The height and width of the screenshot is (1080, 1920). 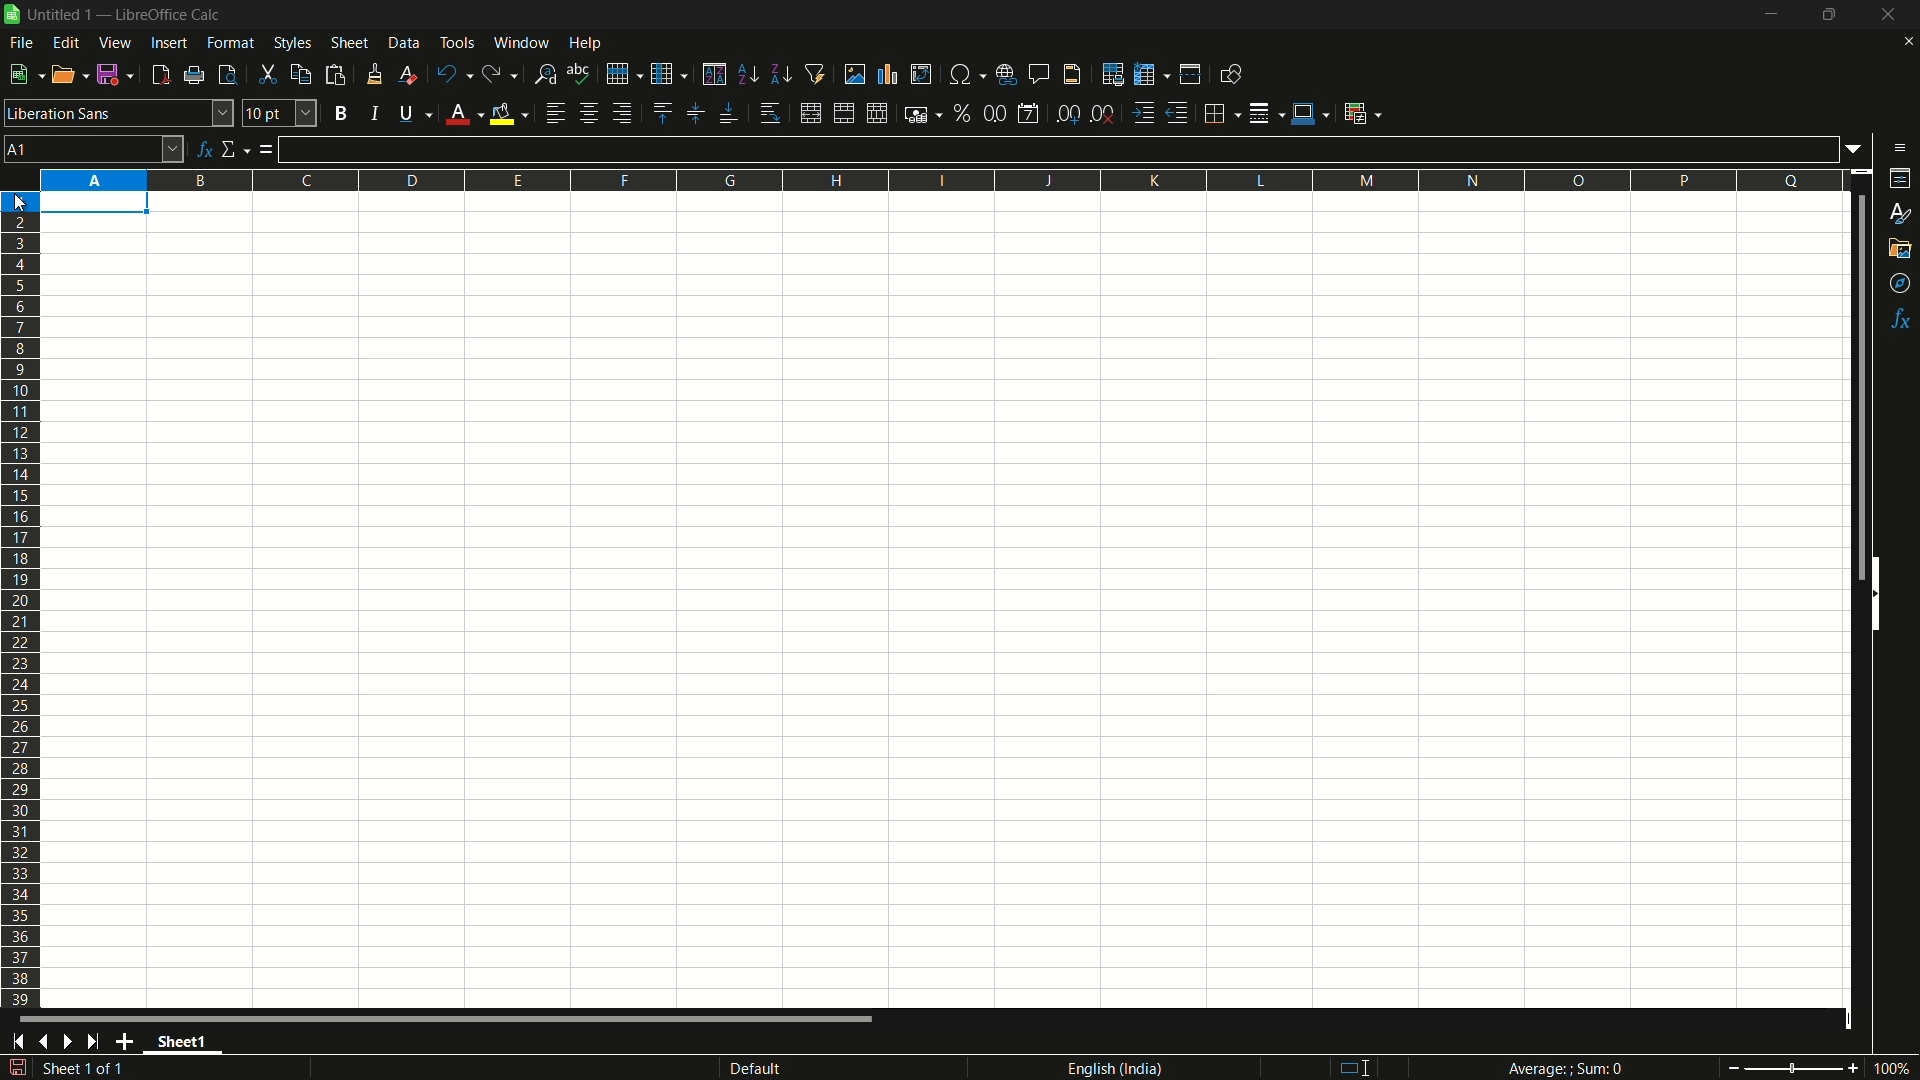 I want to click on next sheet, so click(x=72, y=1041).